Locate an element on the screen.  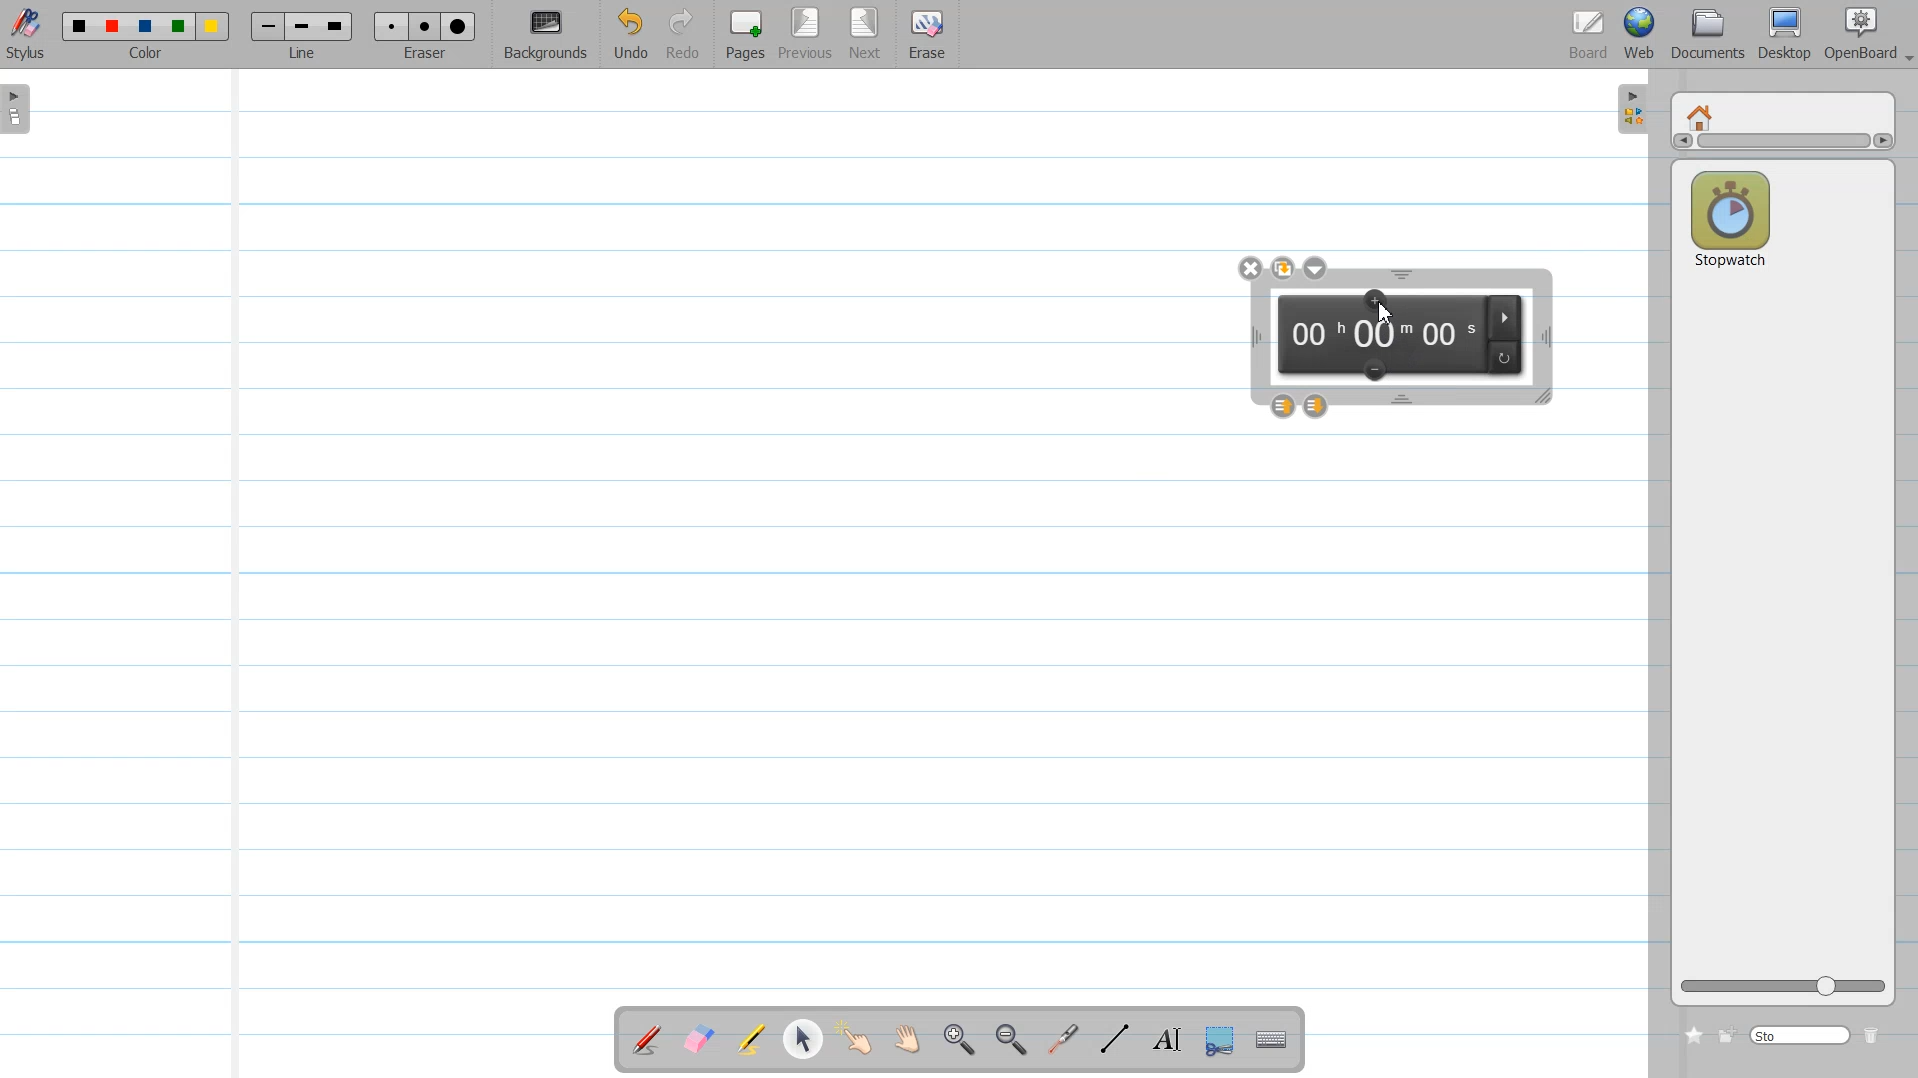
Virtual laser pointer is located at coordinates (1063, 1040).